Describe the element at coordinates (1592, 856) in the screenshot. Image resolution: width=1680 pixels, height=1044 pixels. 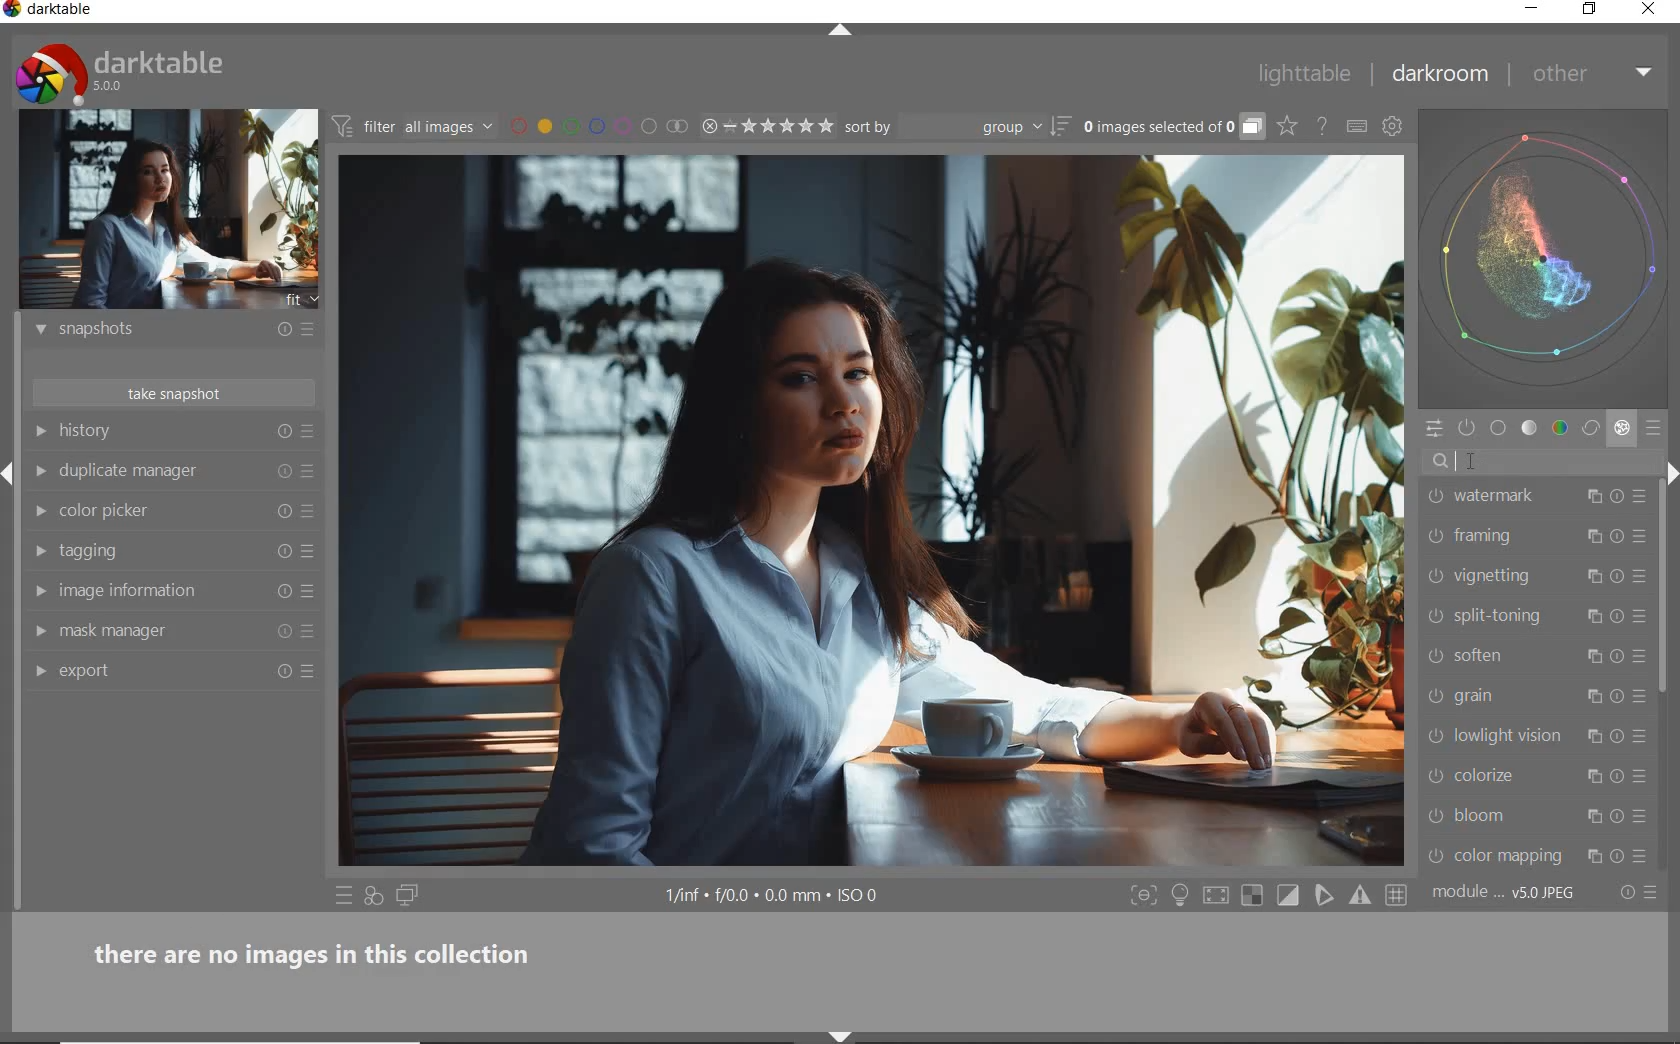
I see `multiple instance actions` at that location.